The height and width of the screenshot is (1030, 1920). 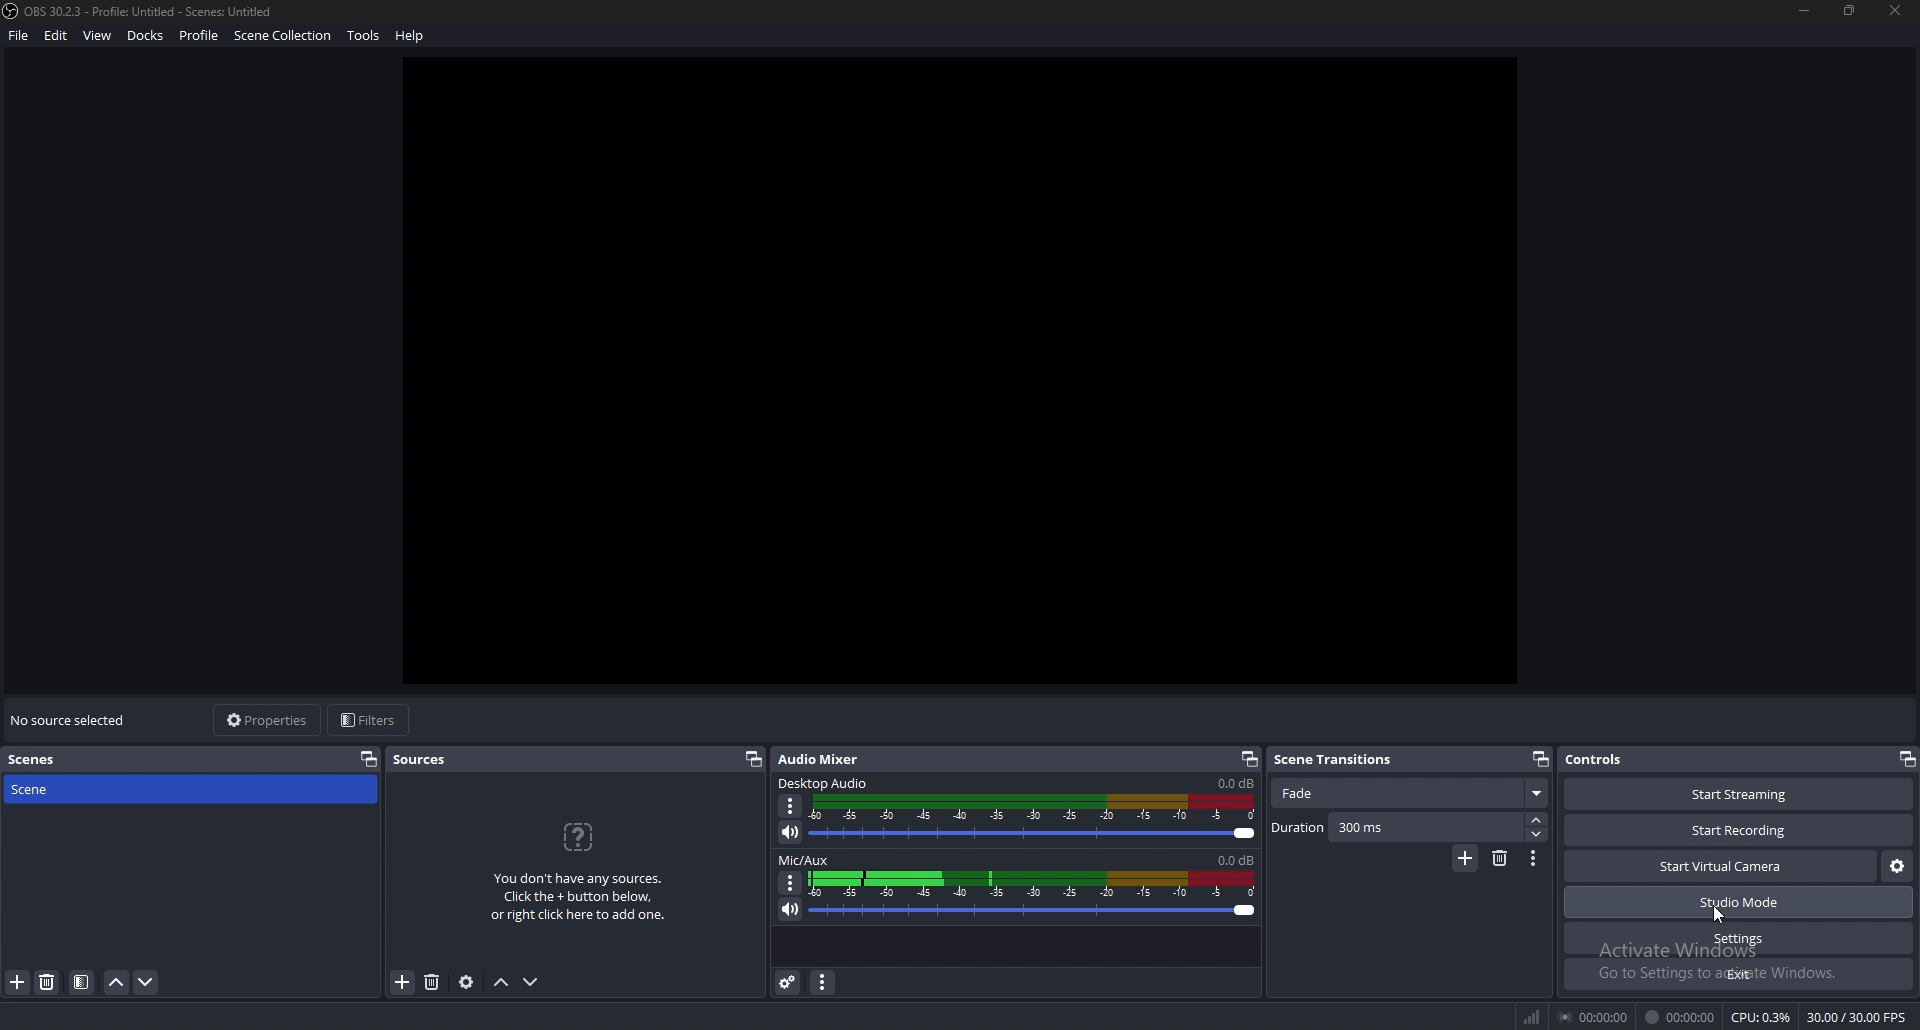 I want to click on You don't have any sources.
Click the + button below,
or right click here to add one., so click(x=584, y=901).